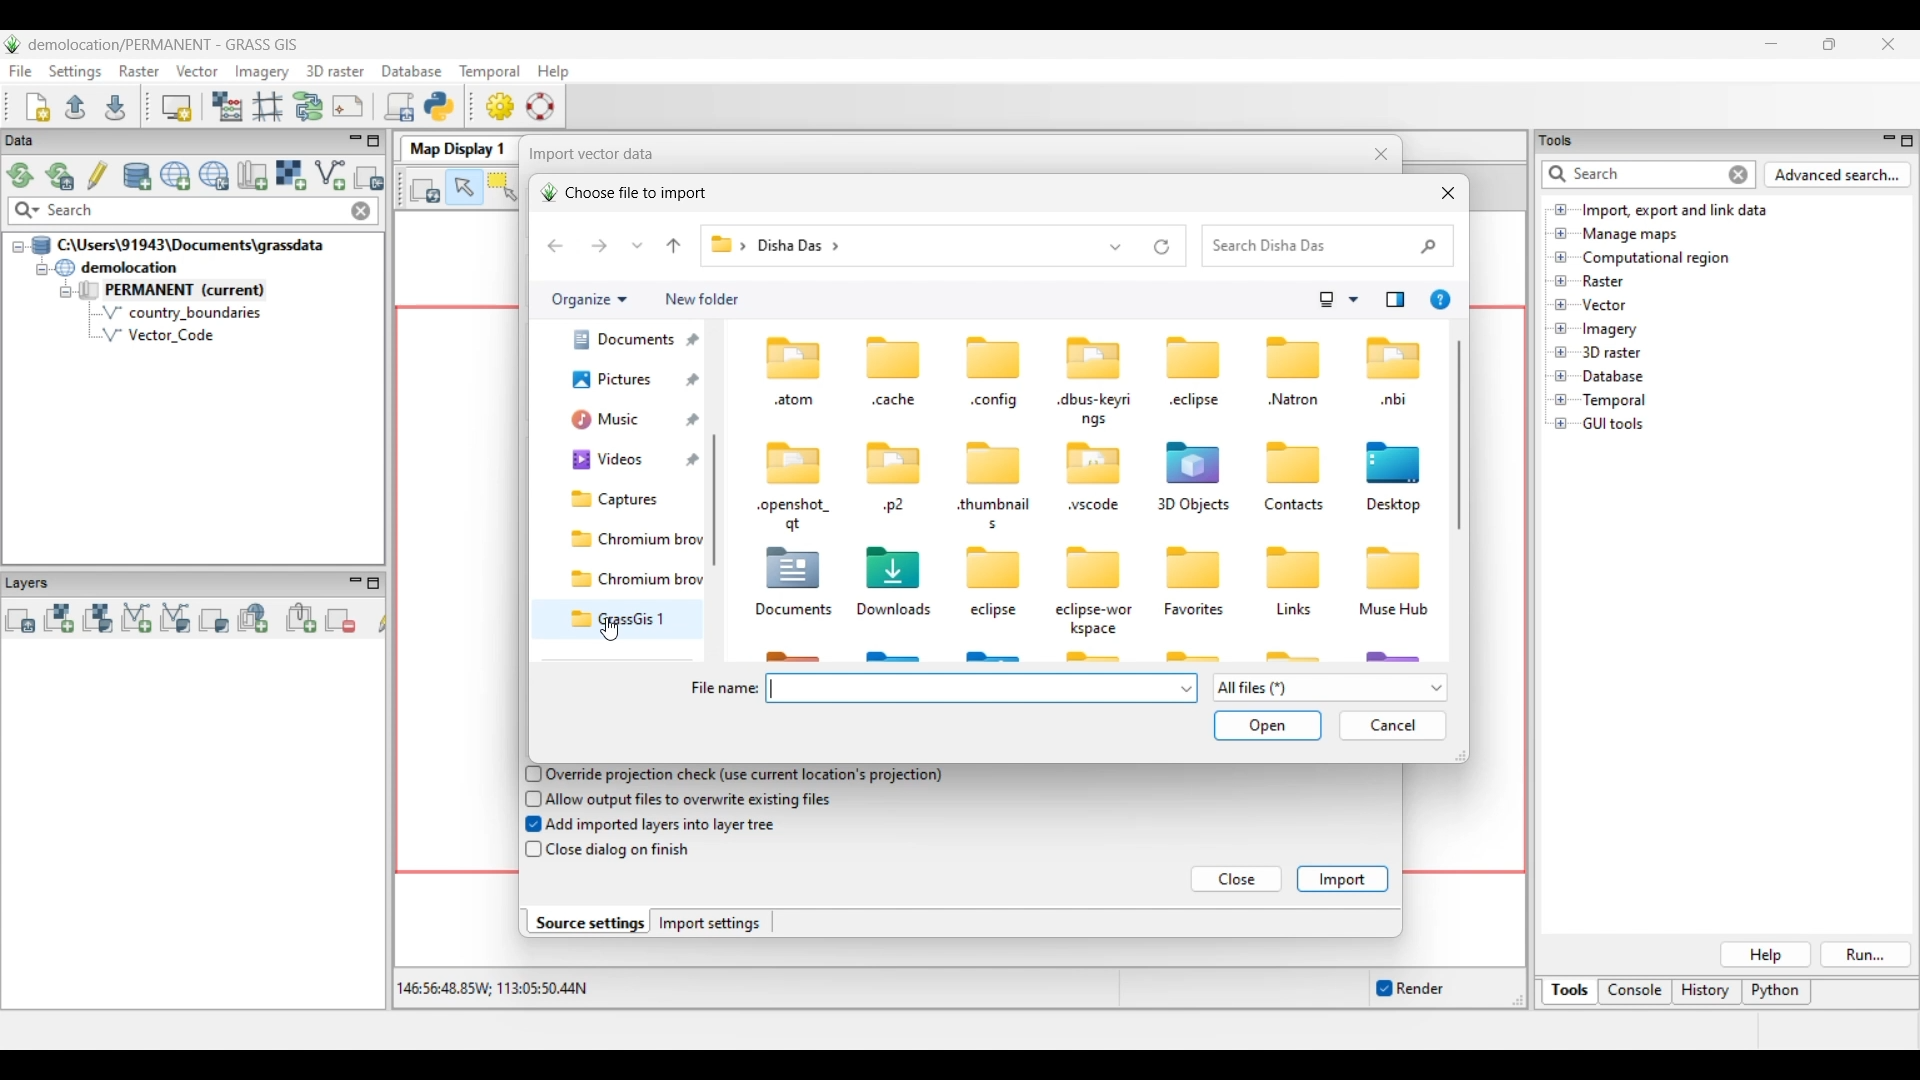 Image resolution: width=1920 pixels, height=1080 pixels. Describe the element at coordinates (116, 267) in the screenshot. I see `Double click to collapse demolocation` at that location.